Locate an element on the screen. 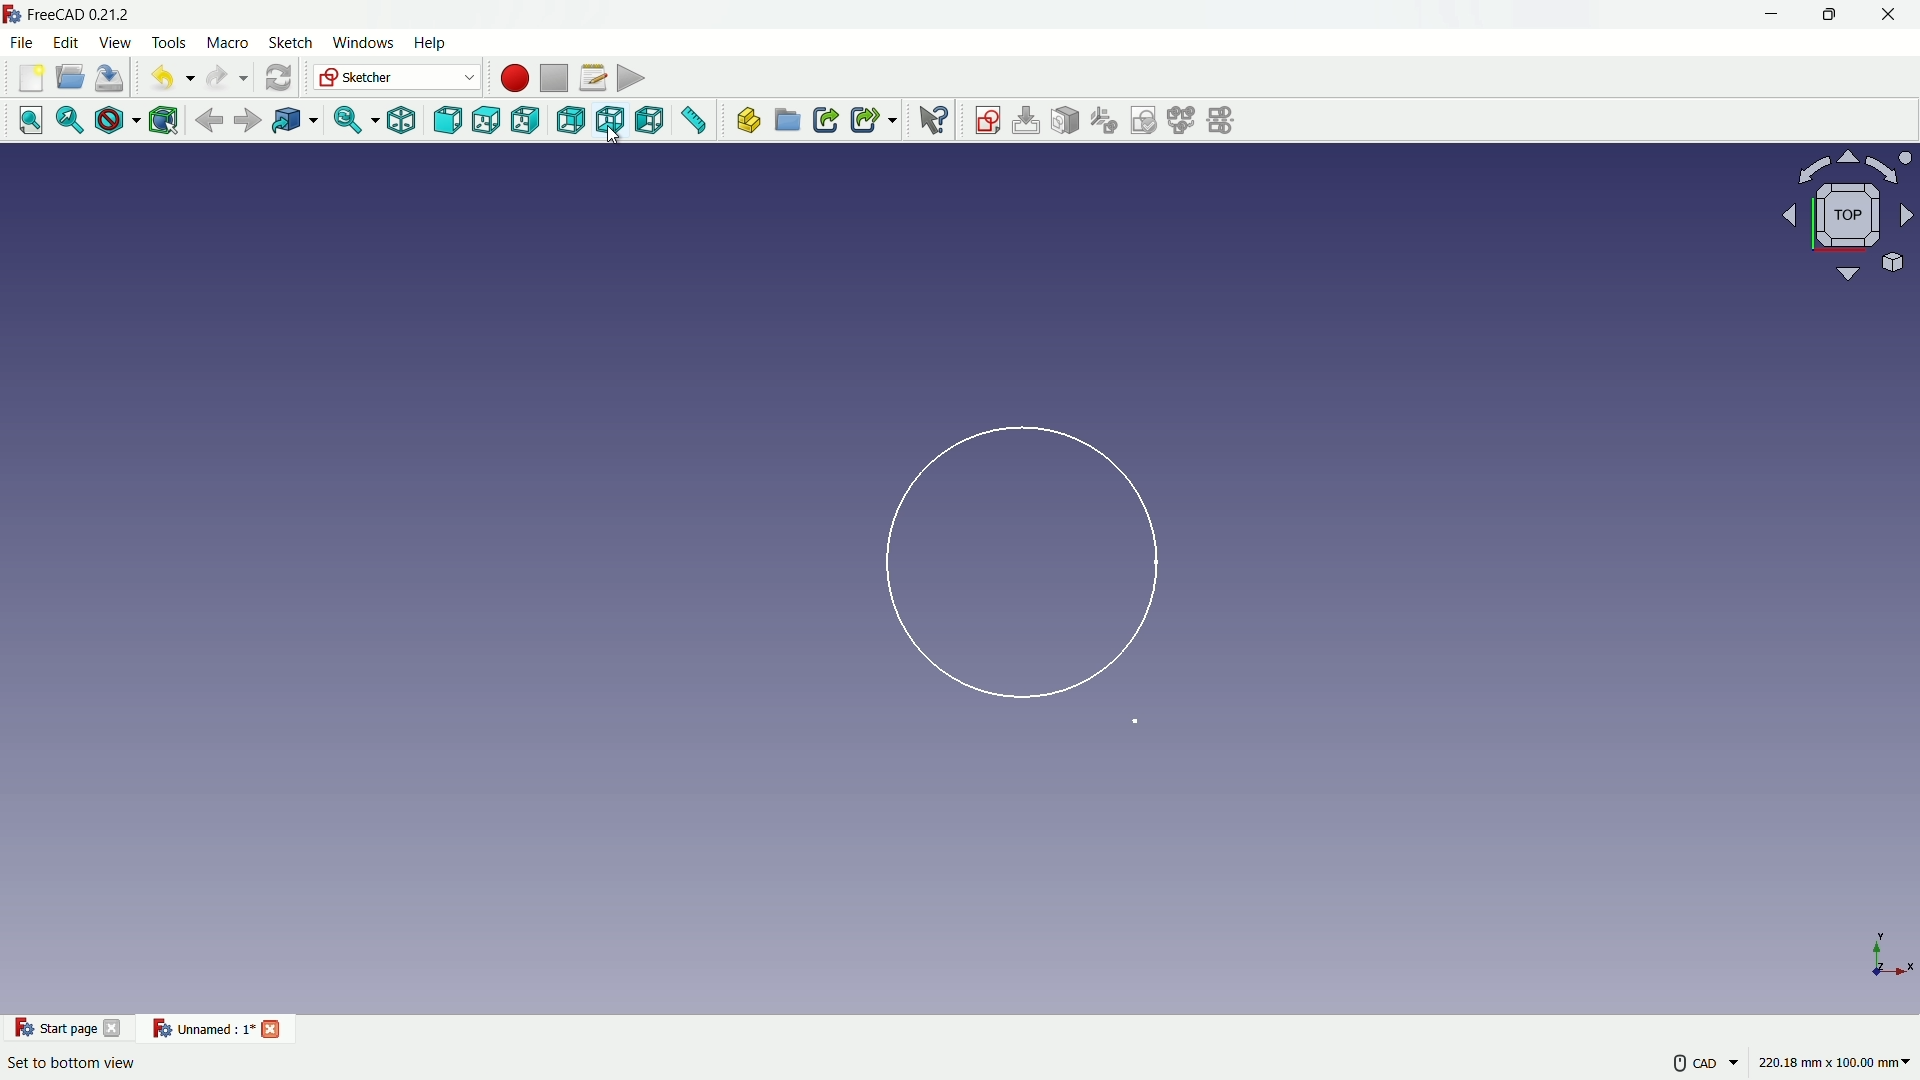 Image resolution: width=1920 pixels, height=1080 pixels. sync view is located at coordinates (352, 121).